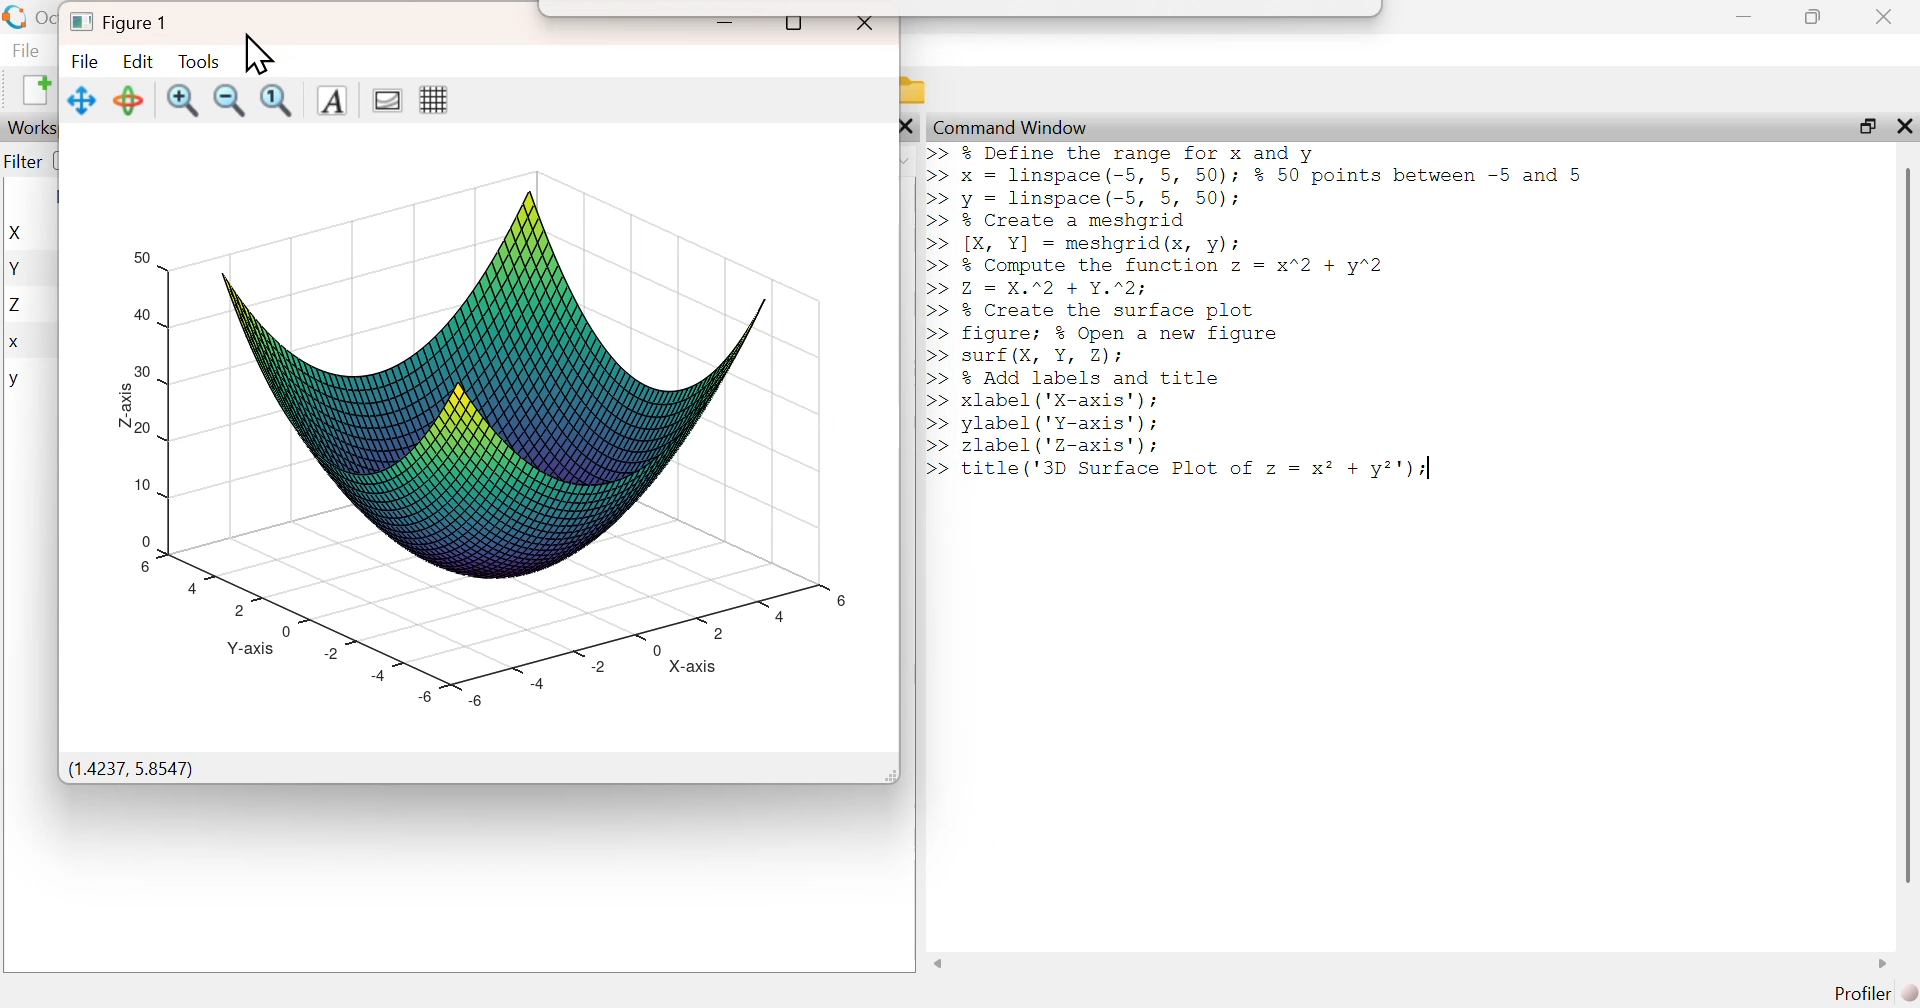 The width and height of the screenshot is (1920, 1008). What do you see at coordinates (435, 99) in the screenshot?
I see `Grid` at bounding box center [435, 99].